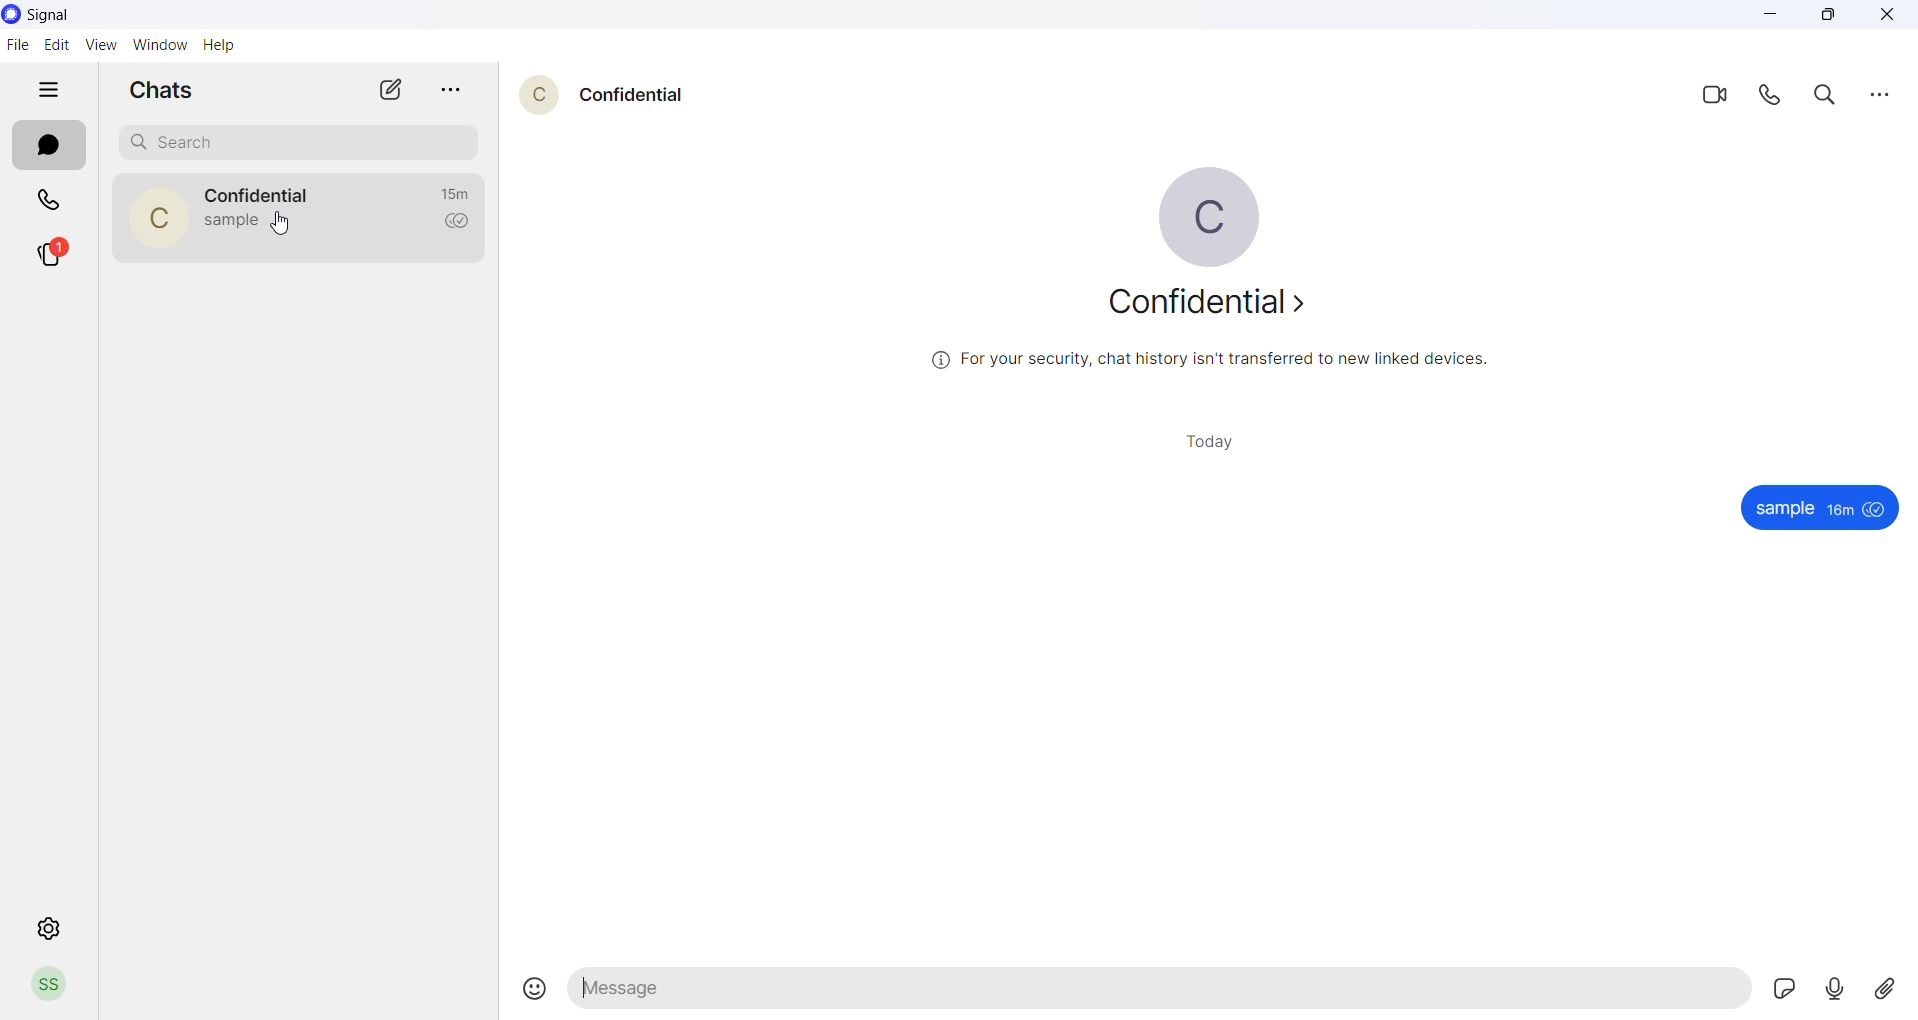 Image resolution: width=1918 pixels, height=1020 pixels. What do you see at coordinates (1270, 364) in the screenshot?
I see `For your security, chat history isn't transferred to new linked devices.` at bounding box center [1270, 364].